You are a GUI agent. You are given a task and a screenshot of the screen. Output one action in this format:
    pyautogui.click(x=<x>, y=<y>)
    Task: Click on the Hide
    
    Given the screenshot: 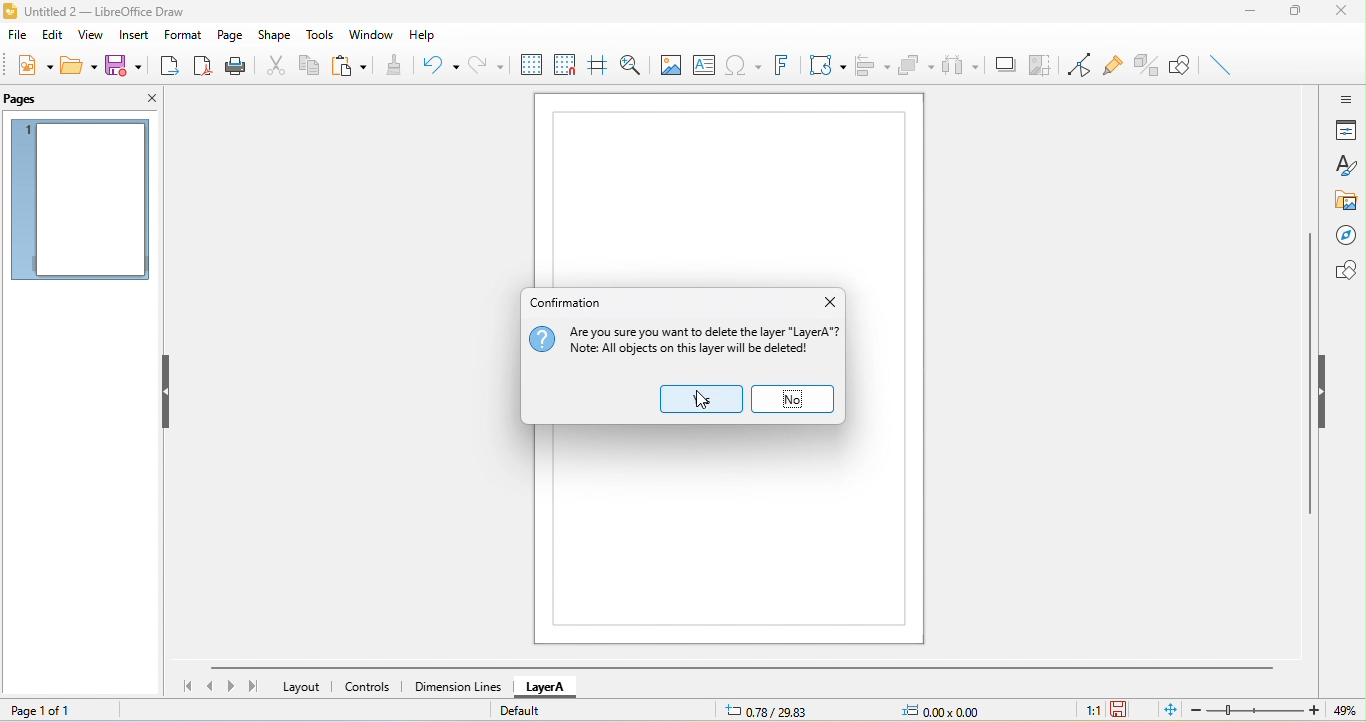 What is the action you would take?
    pyautogui.click(x=172, y=392)
    